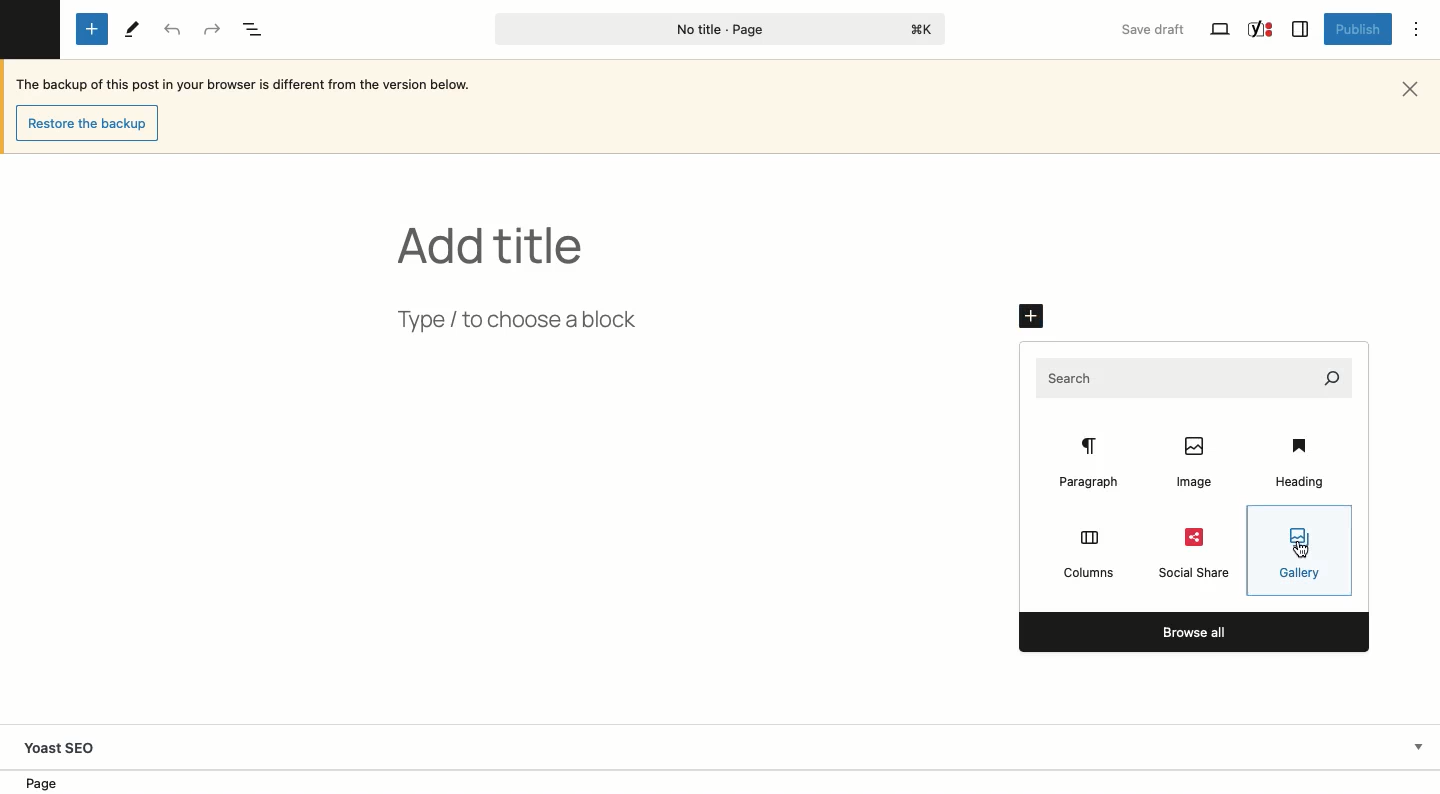 The width and height of the screenshot is (1440, 794). I want to click on Paragraph, so click(1086, 463).